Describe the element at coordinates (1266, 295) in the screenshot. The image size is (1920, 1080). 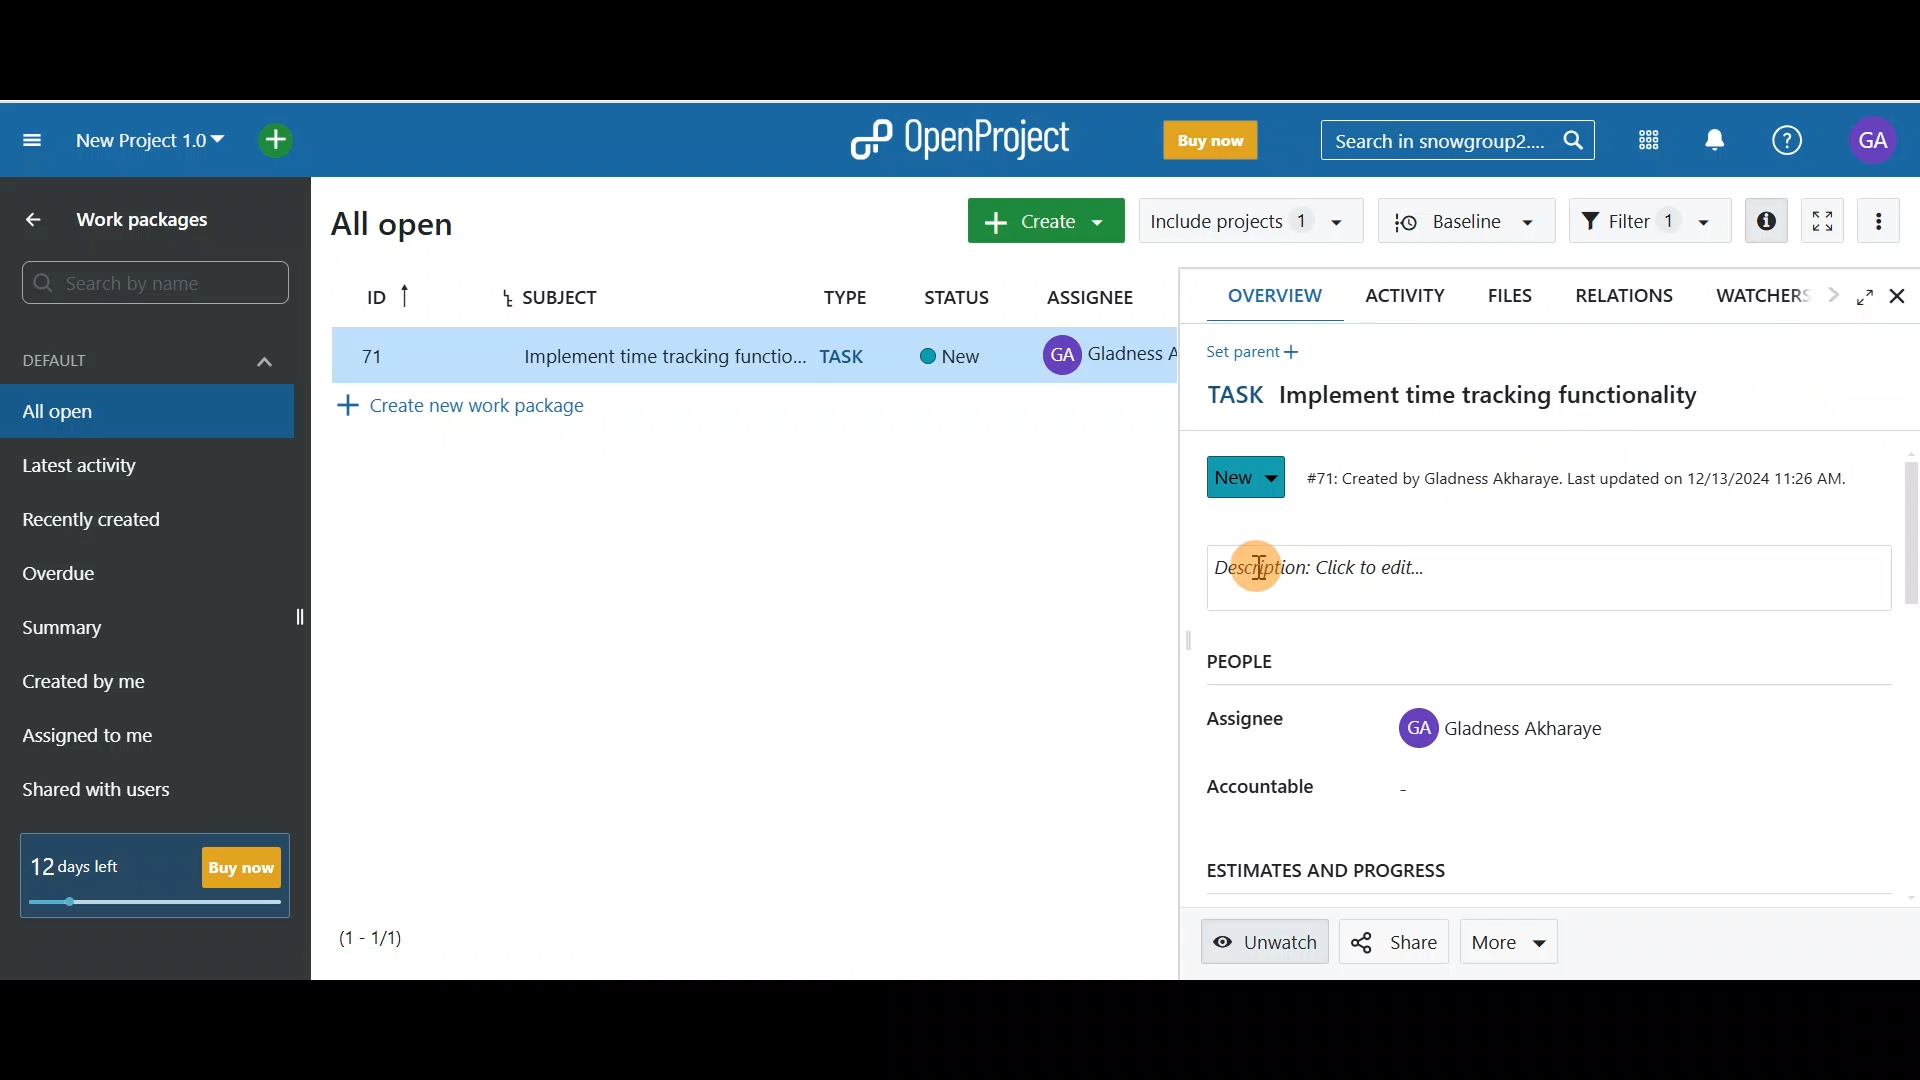
I see `Overview` at that location.